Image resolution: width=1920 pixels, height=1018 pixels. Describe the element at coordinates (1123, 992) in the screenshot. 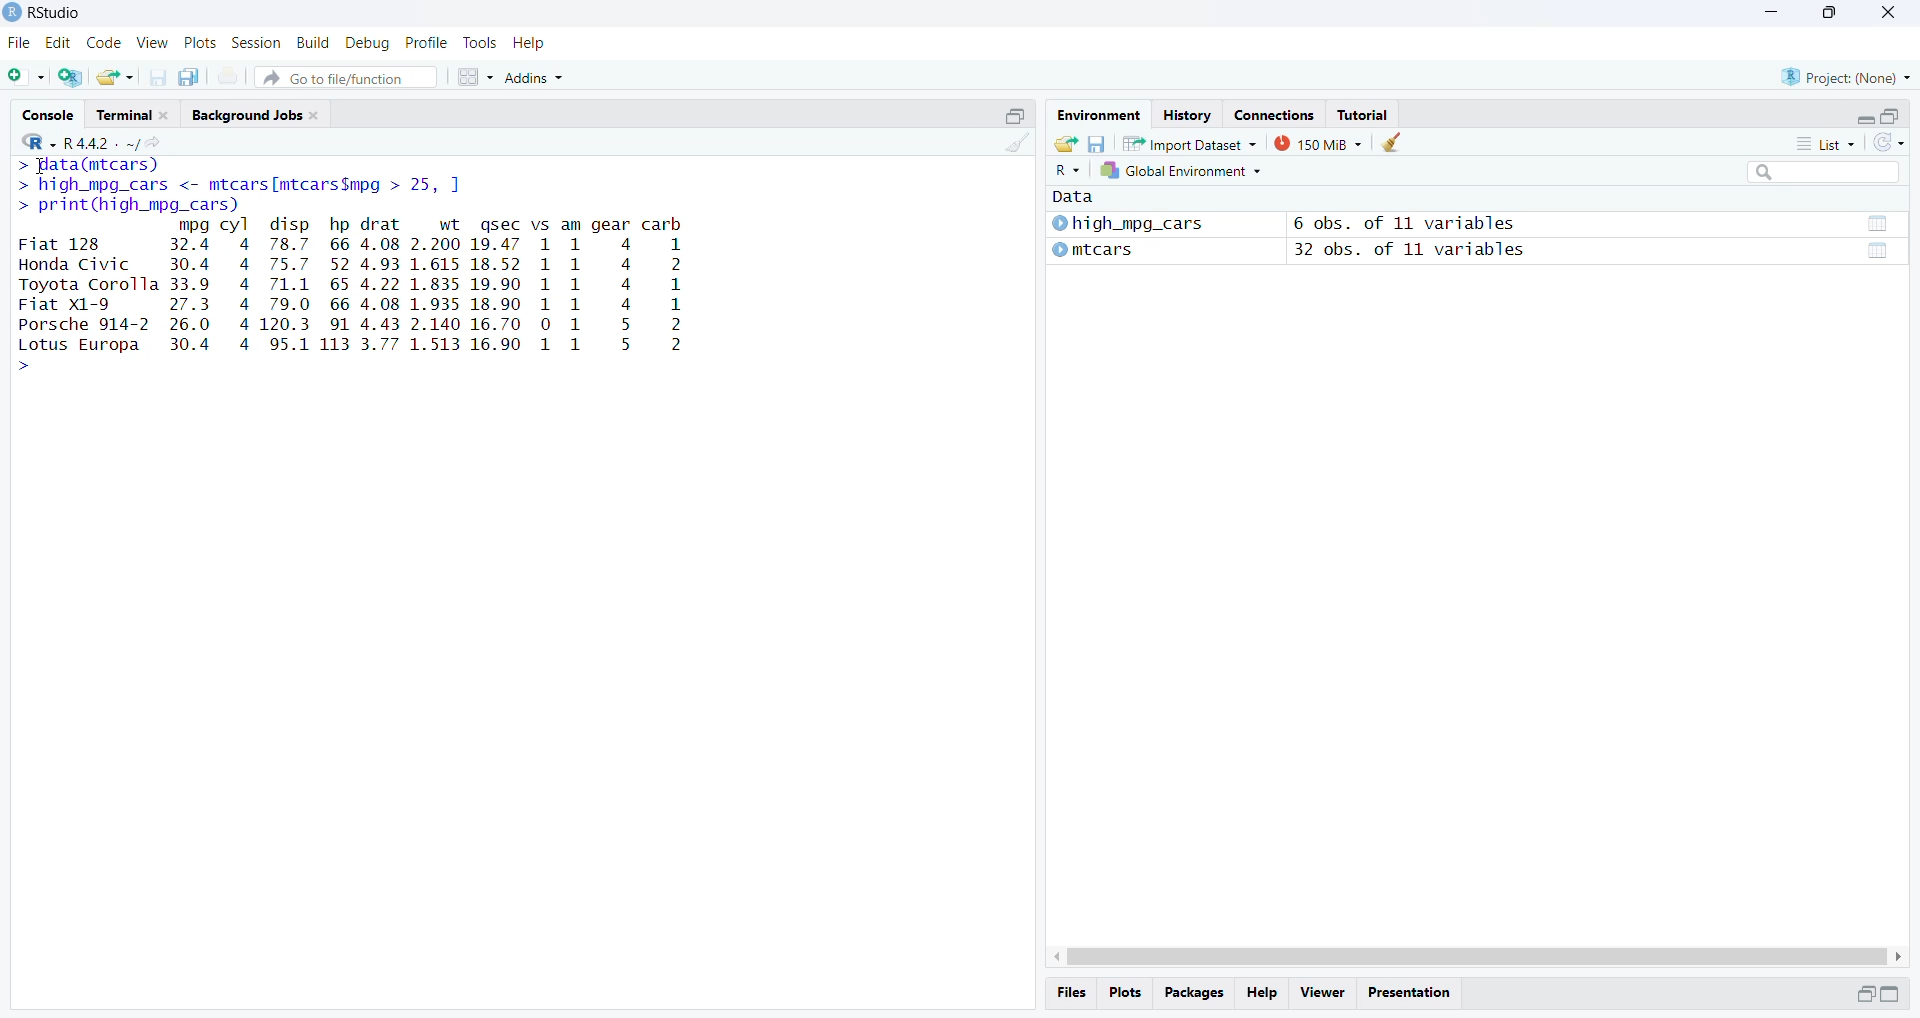

I see `Plots` at that location.